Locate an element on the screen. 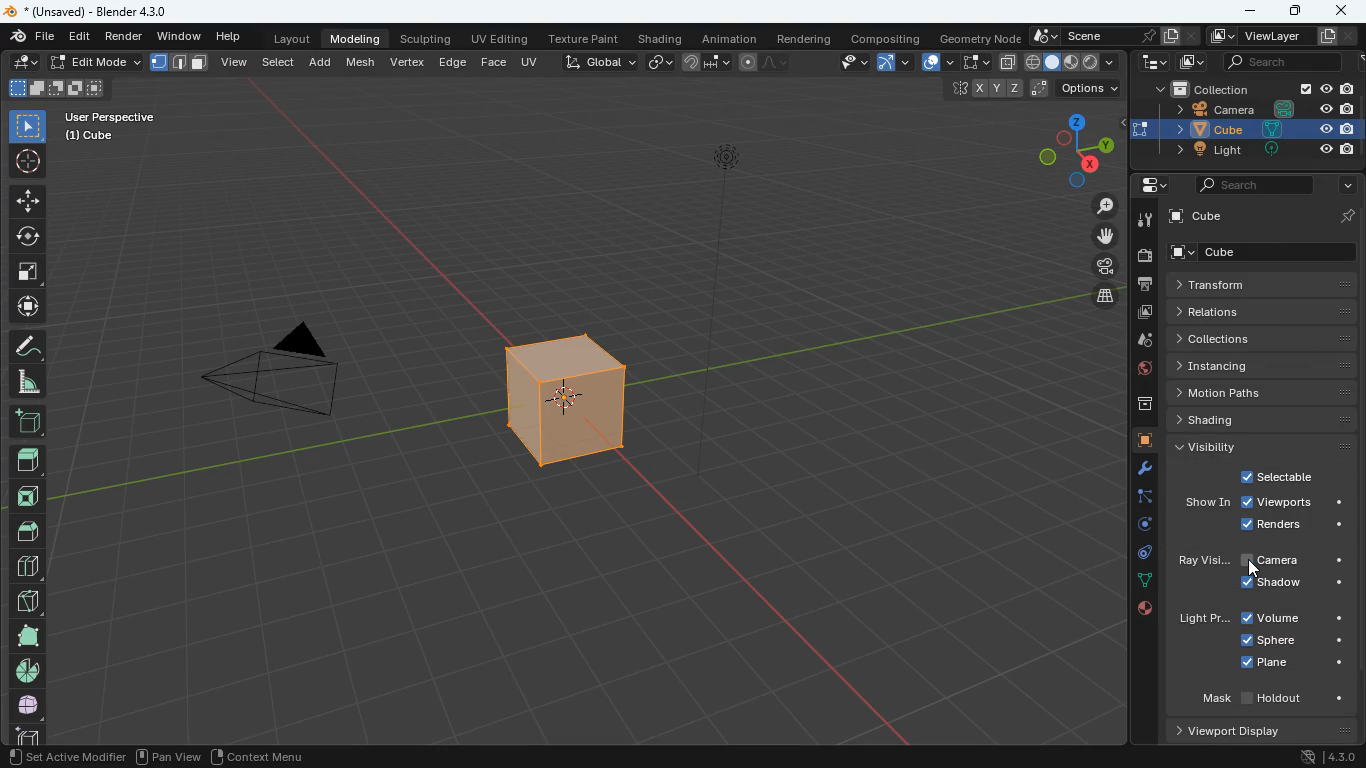 This screenshot has width=1366, height=768. image is located at coordinates (1195, 62).